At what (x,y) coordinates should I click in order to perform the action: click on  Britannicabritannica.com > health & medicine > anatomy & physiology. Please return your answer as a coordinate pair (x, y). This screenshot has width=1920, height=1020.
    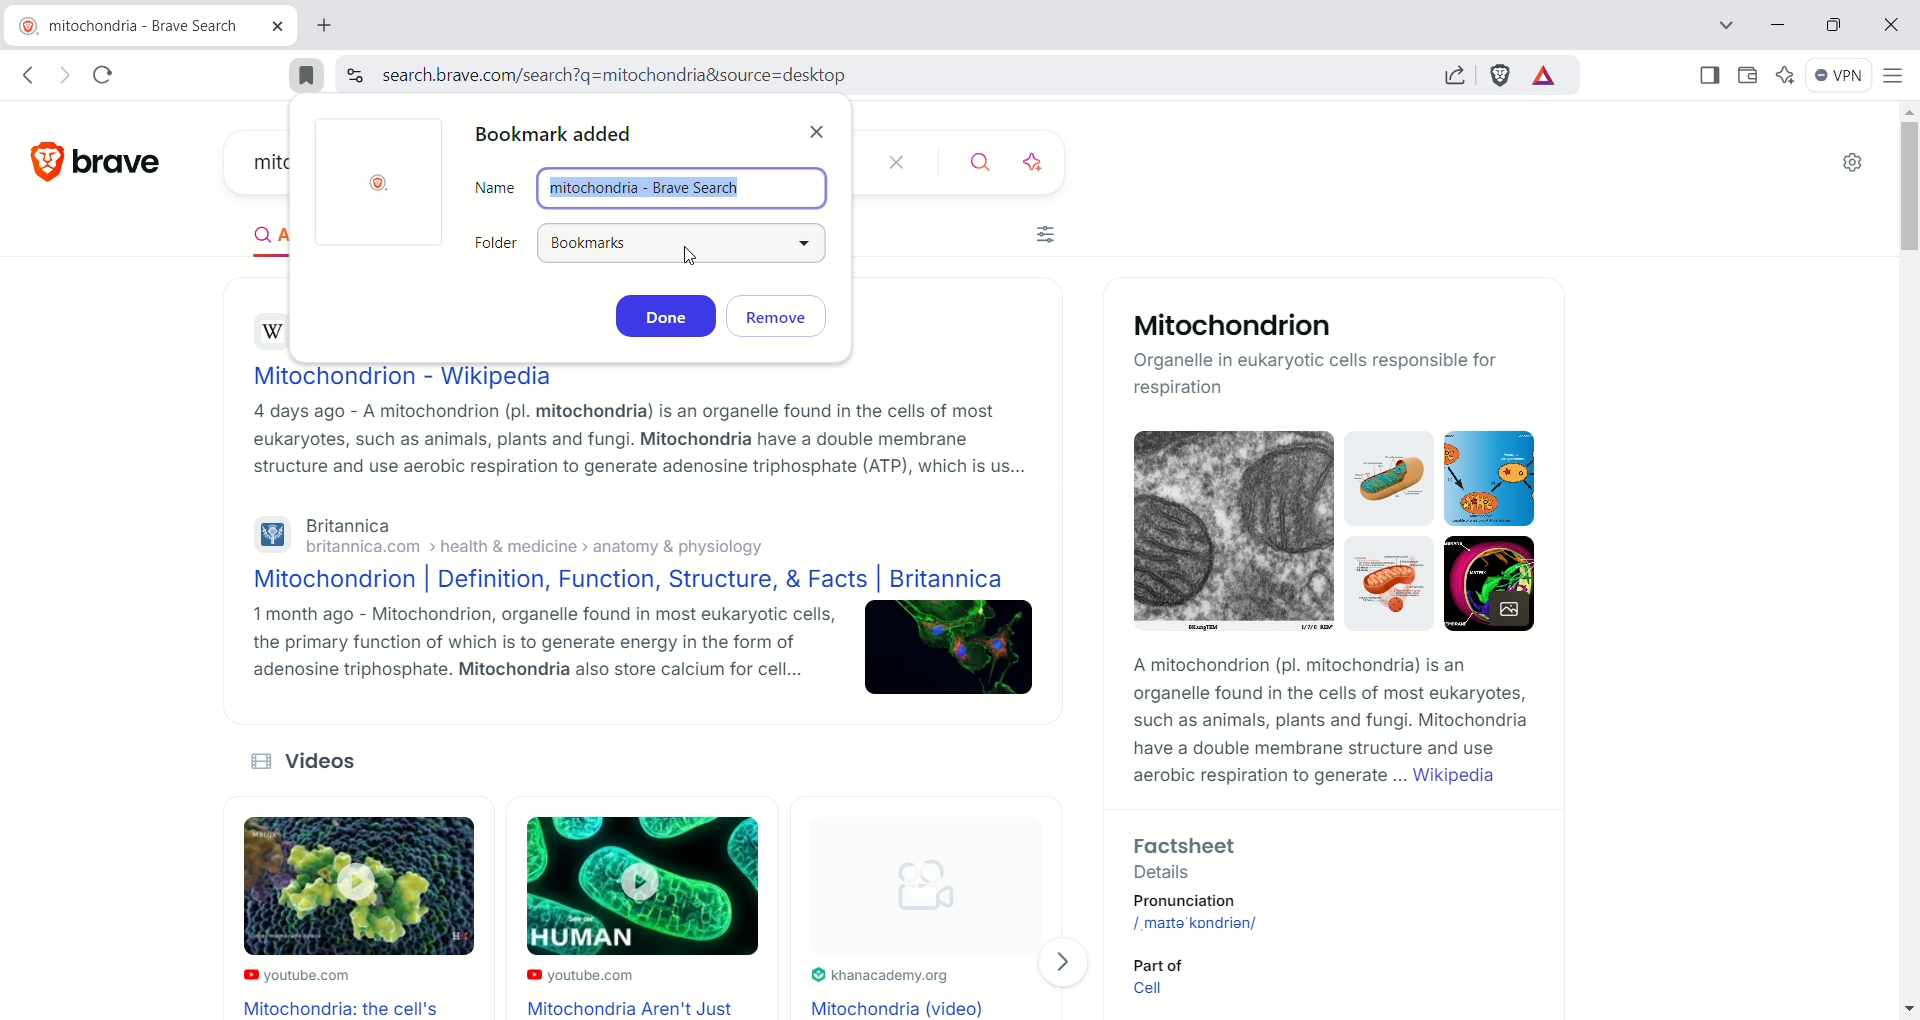
    Looking at the image, I should click on (508, 535).